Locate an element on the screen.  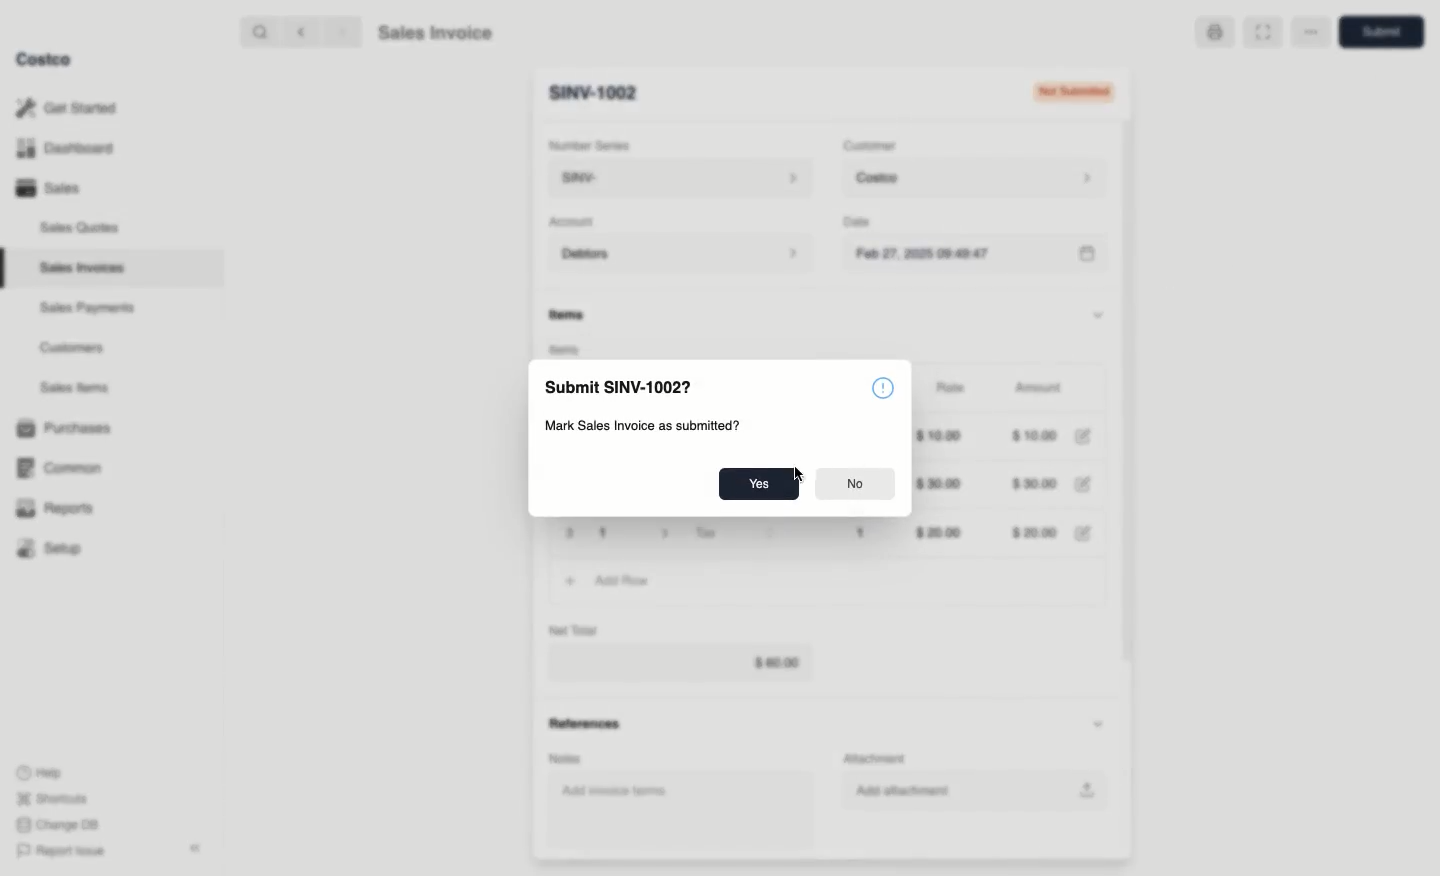
No is located at coordinates (852, 481).